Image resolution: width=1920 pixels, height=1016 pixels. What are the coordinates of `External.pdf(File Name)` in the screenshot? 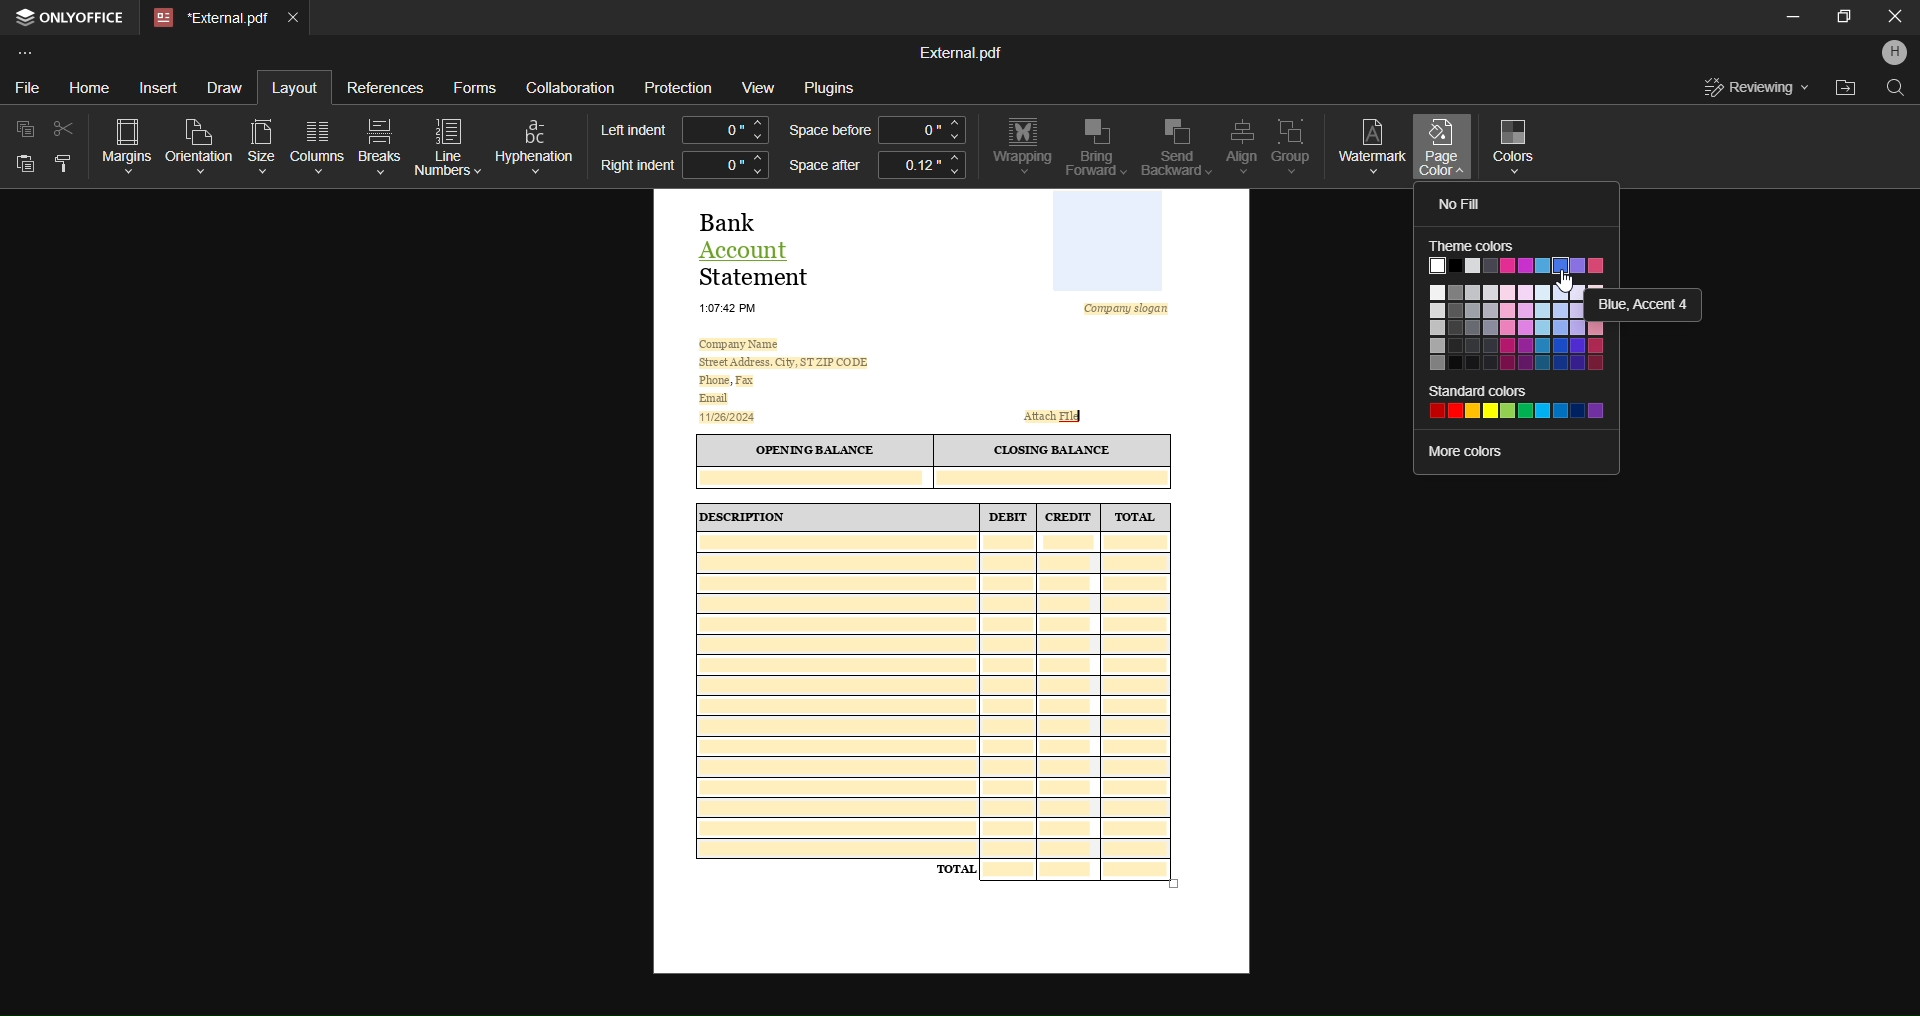 It's located at (961, 51).